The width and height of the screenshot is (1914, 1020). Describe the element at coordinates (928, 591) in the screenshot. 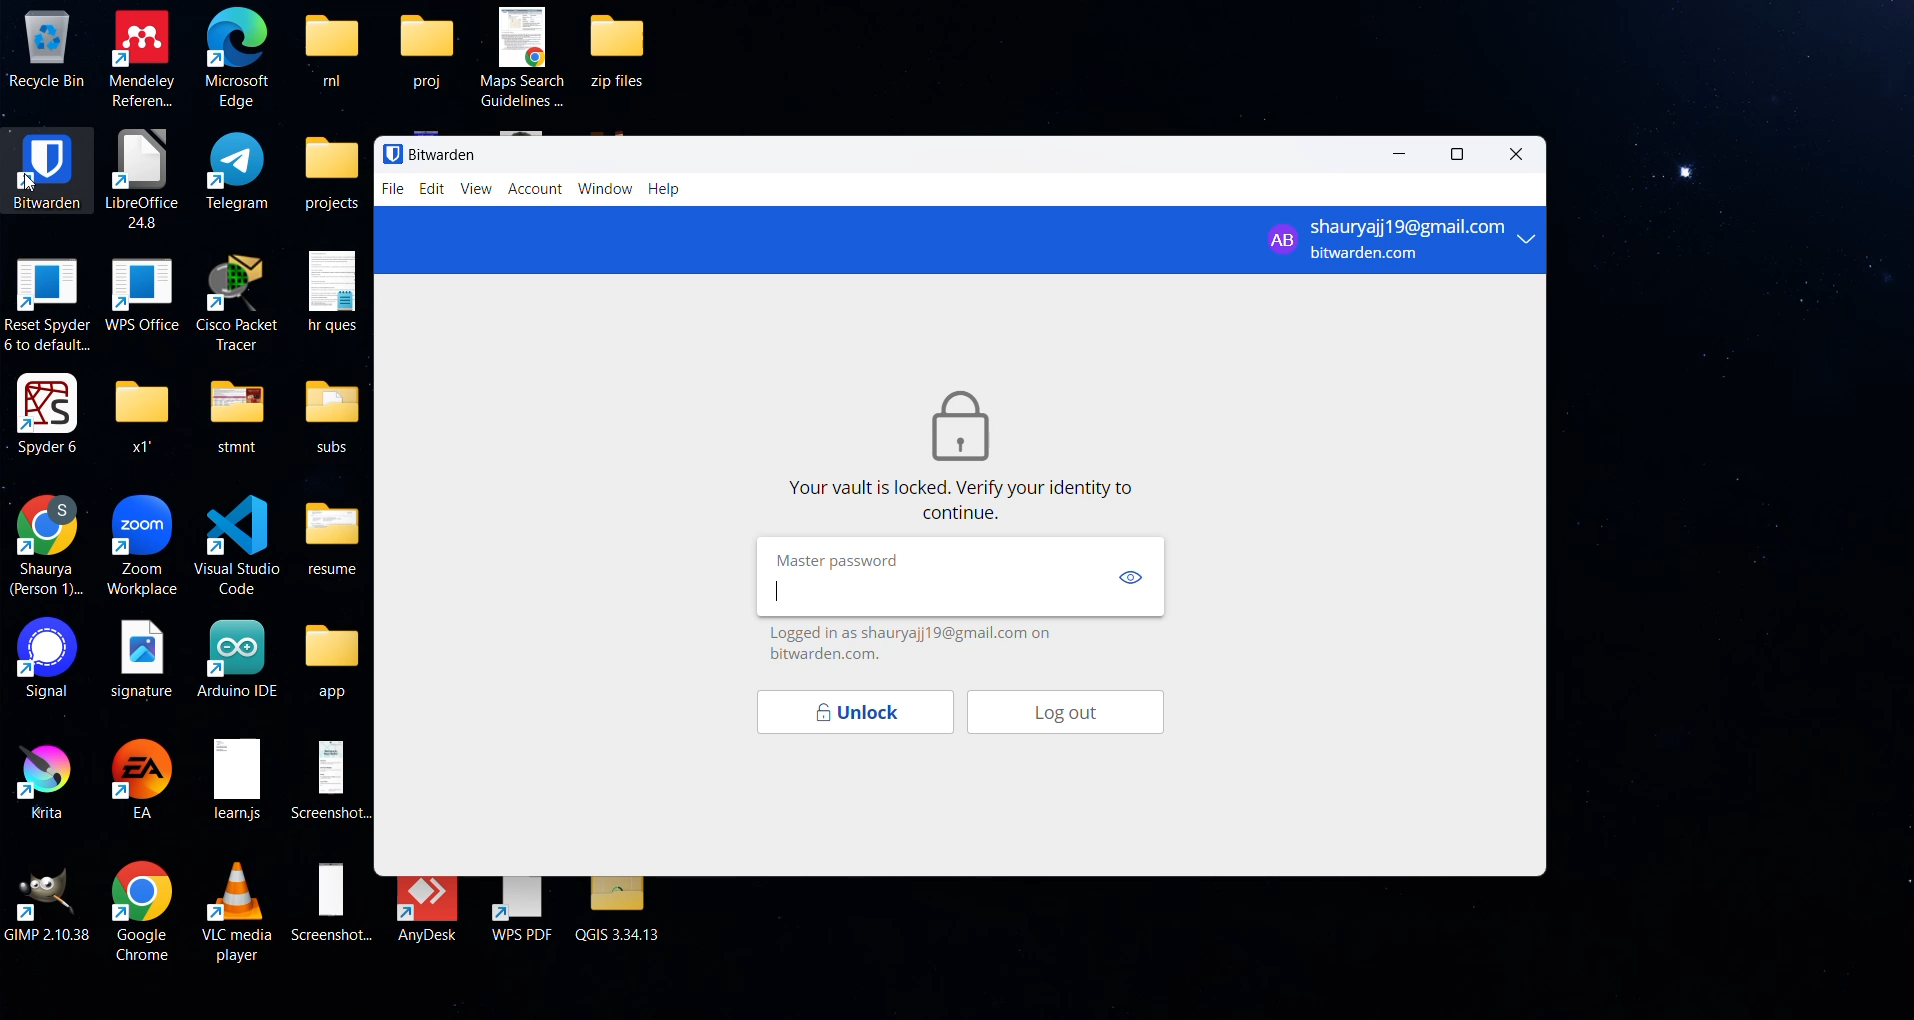

I see `password typing box` at that location.